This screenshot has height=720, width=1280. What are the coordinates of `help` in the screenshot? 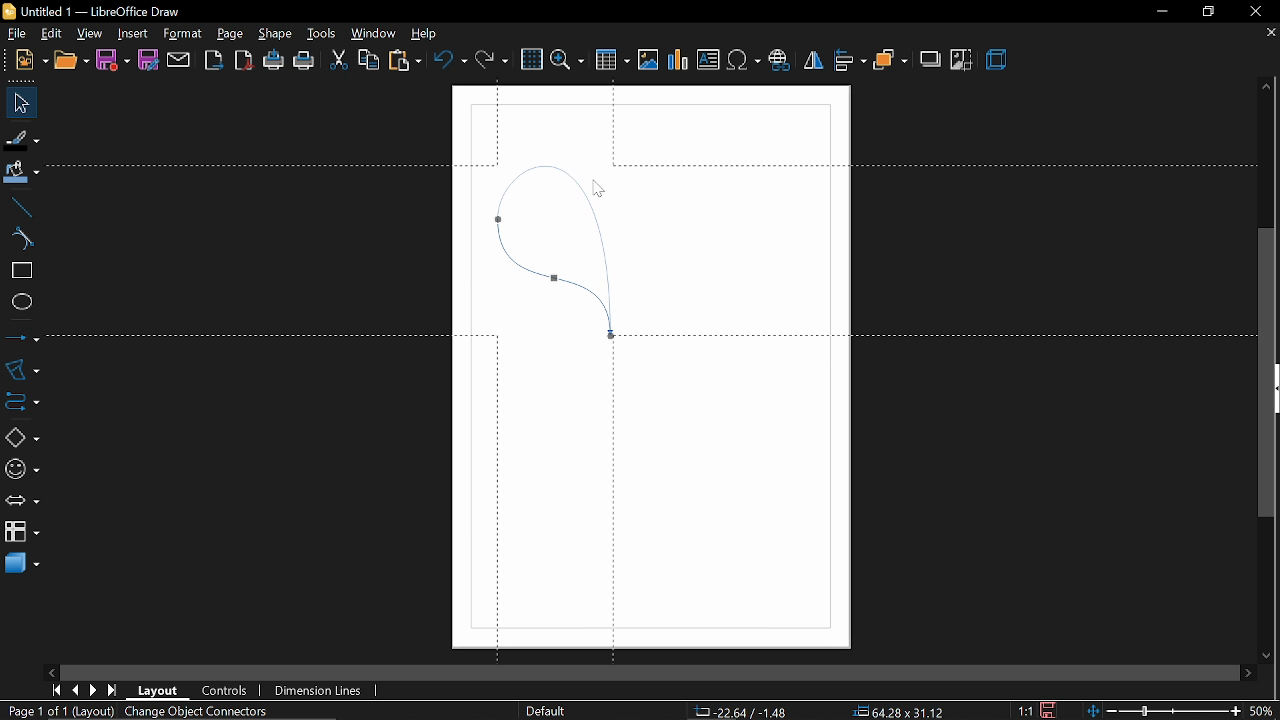 It's located at (424, 33).